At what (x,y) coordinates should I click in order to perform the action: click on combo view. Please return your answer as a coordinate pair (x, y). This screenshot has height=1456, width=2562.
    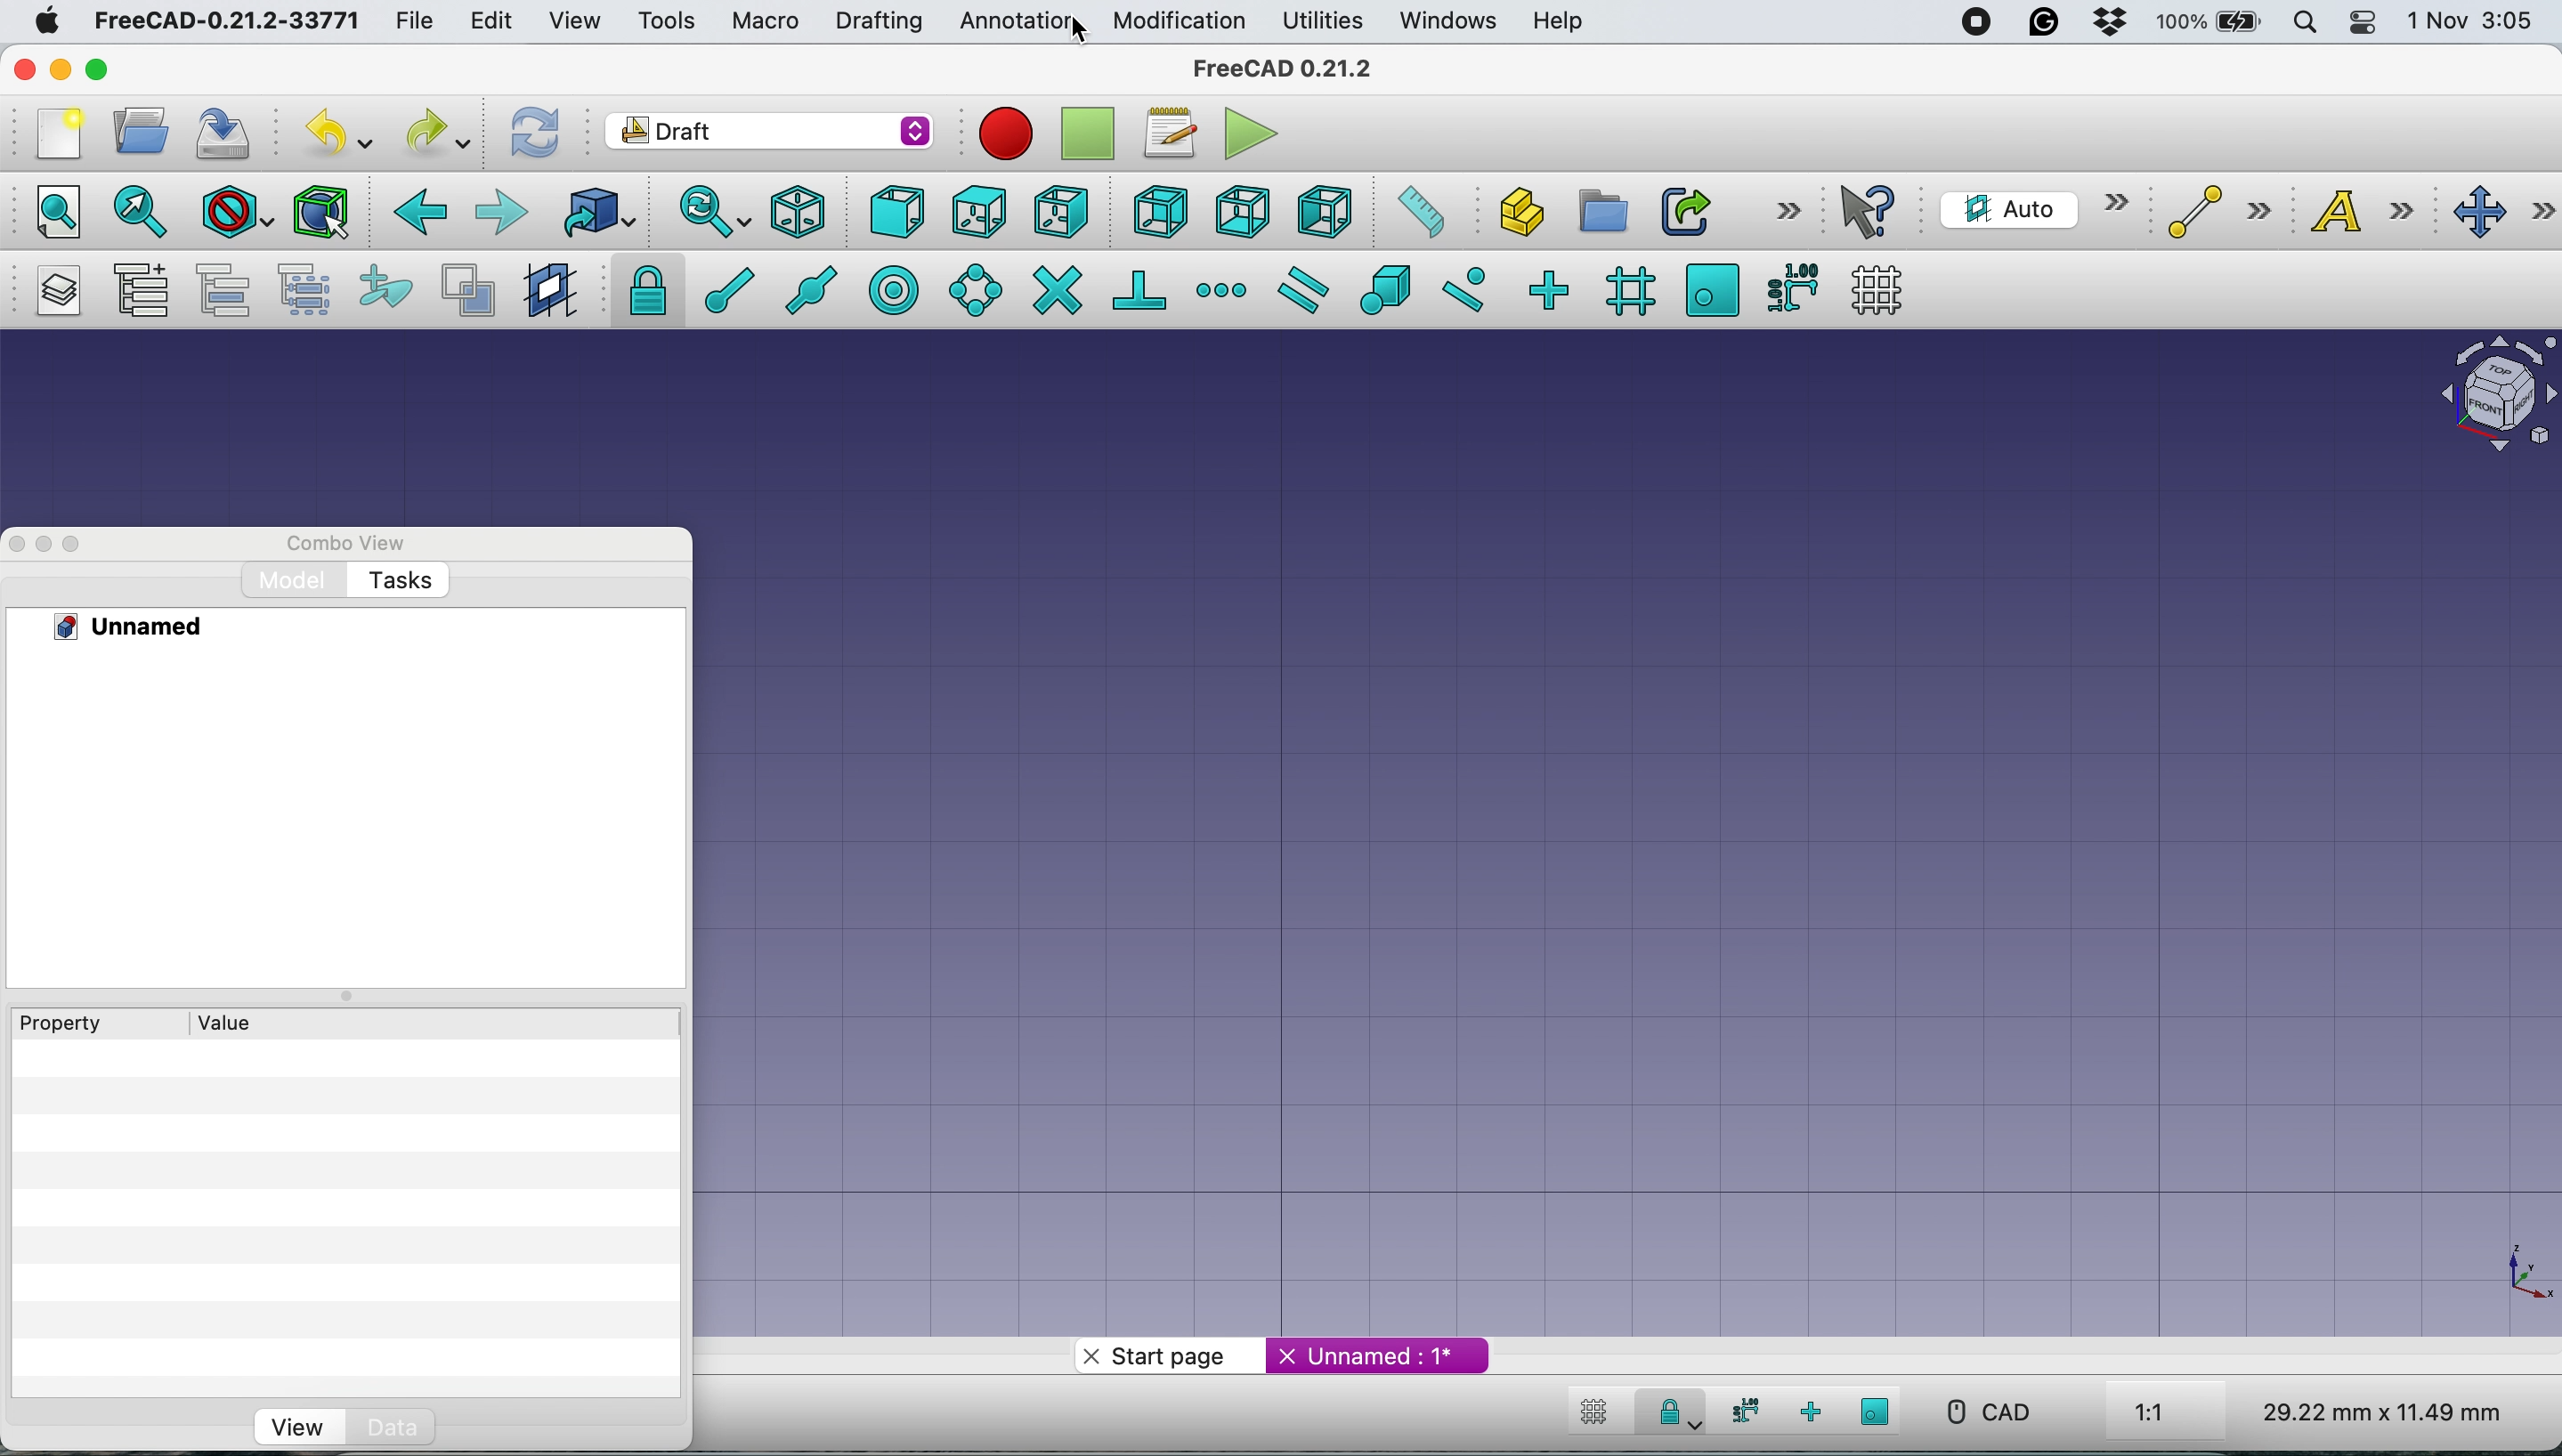
    Looking at the image, I should click on (332, 541).